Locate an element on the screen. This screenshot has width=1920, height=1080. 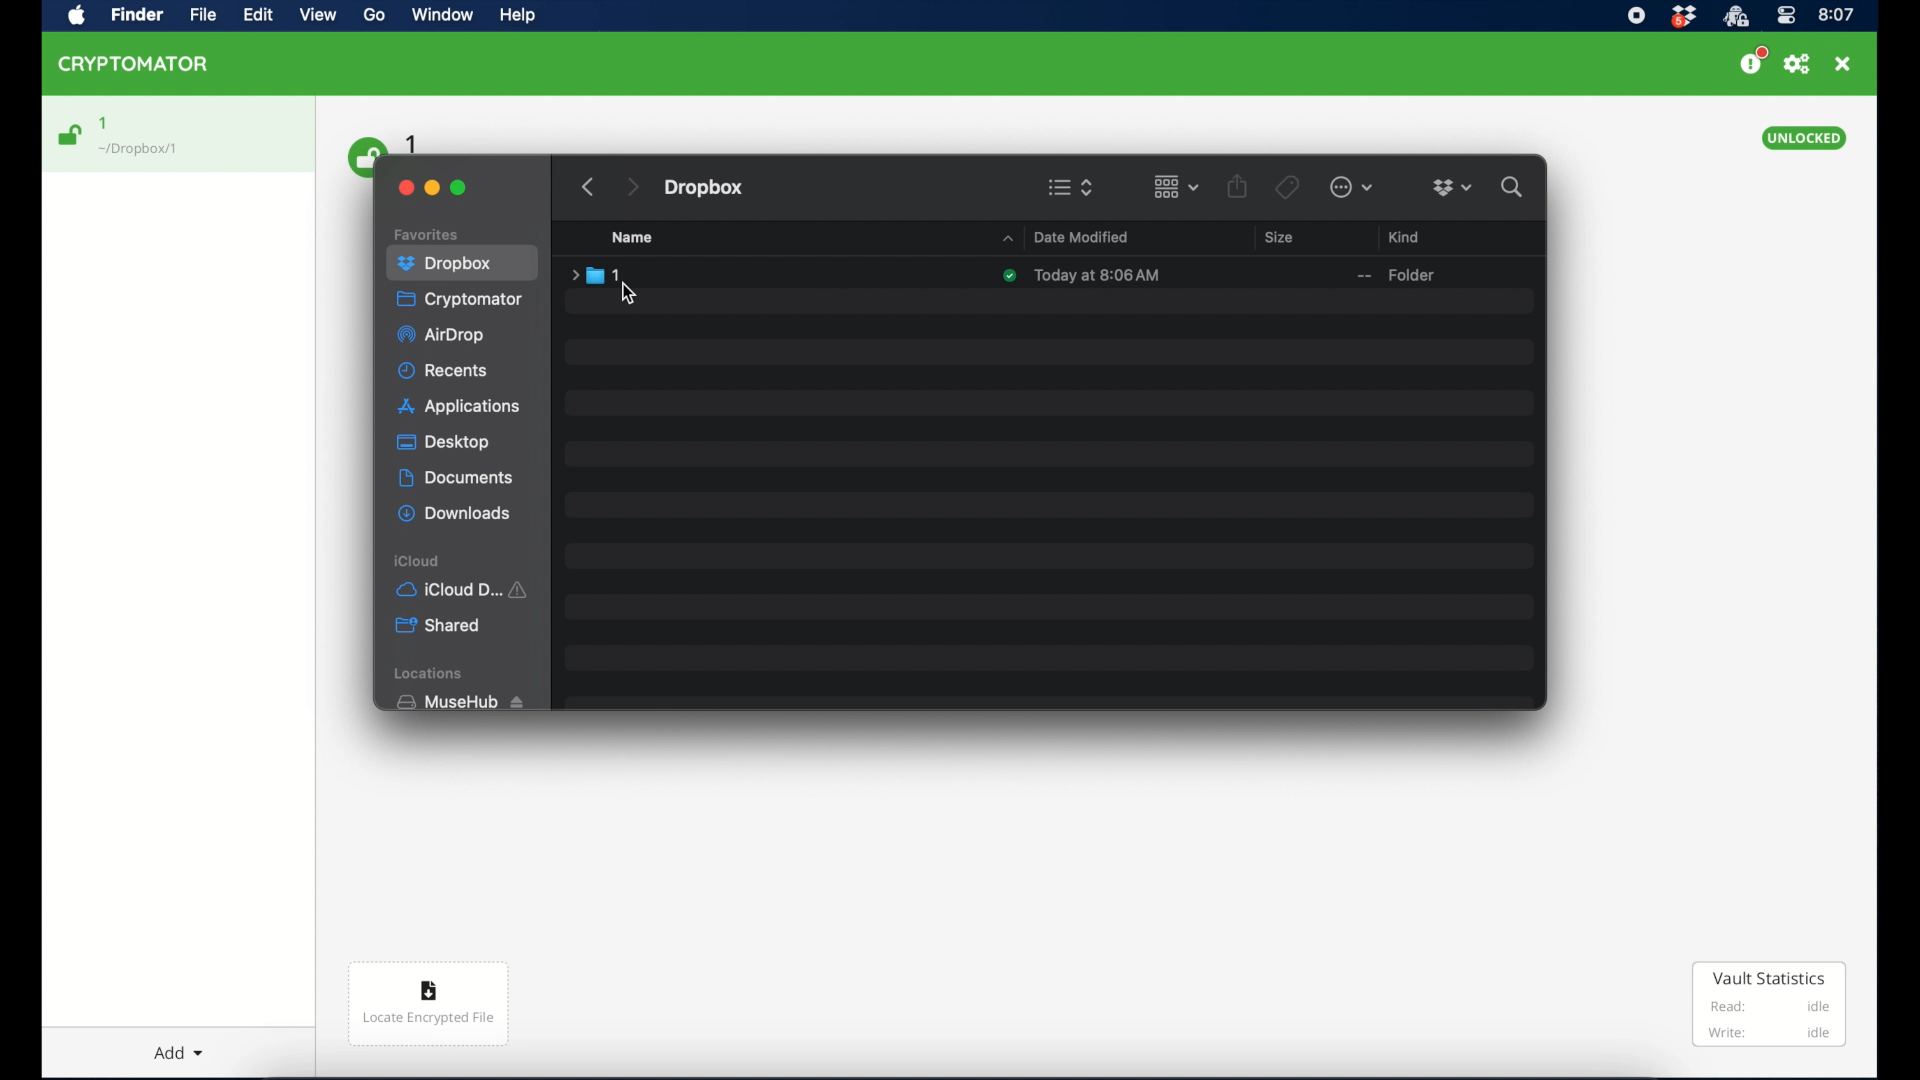
date is located at coordinates (1100, 275).